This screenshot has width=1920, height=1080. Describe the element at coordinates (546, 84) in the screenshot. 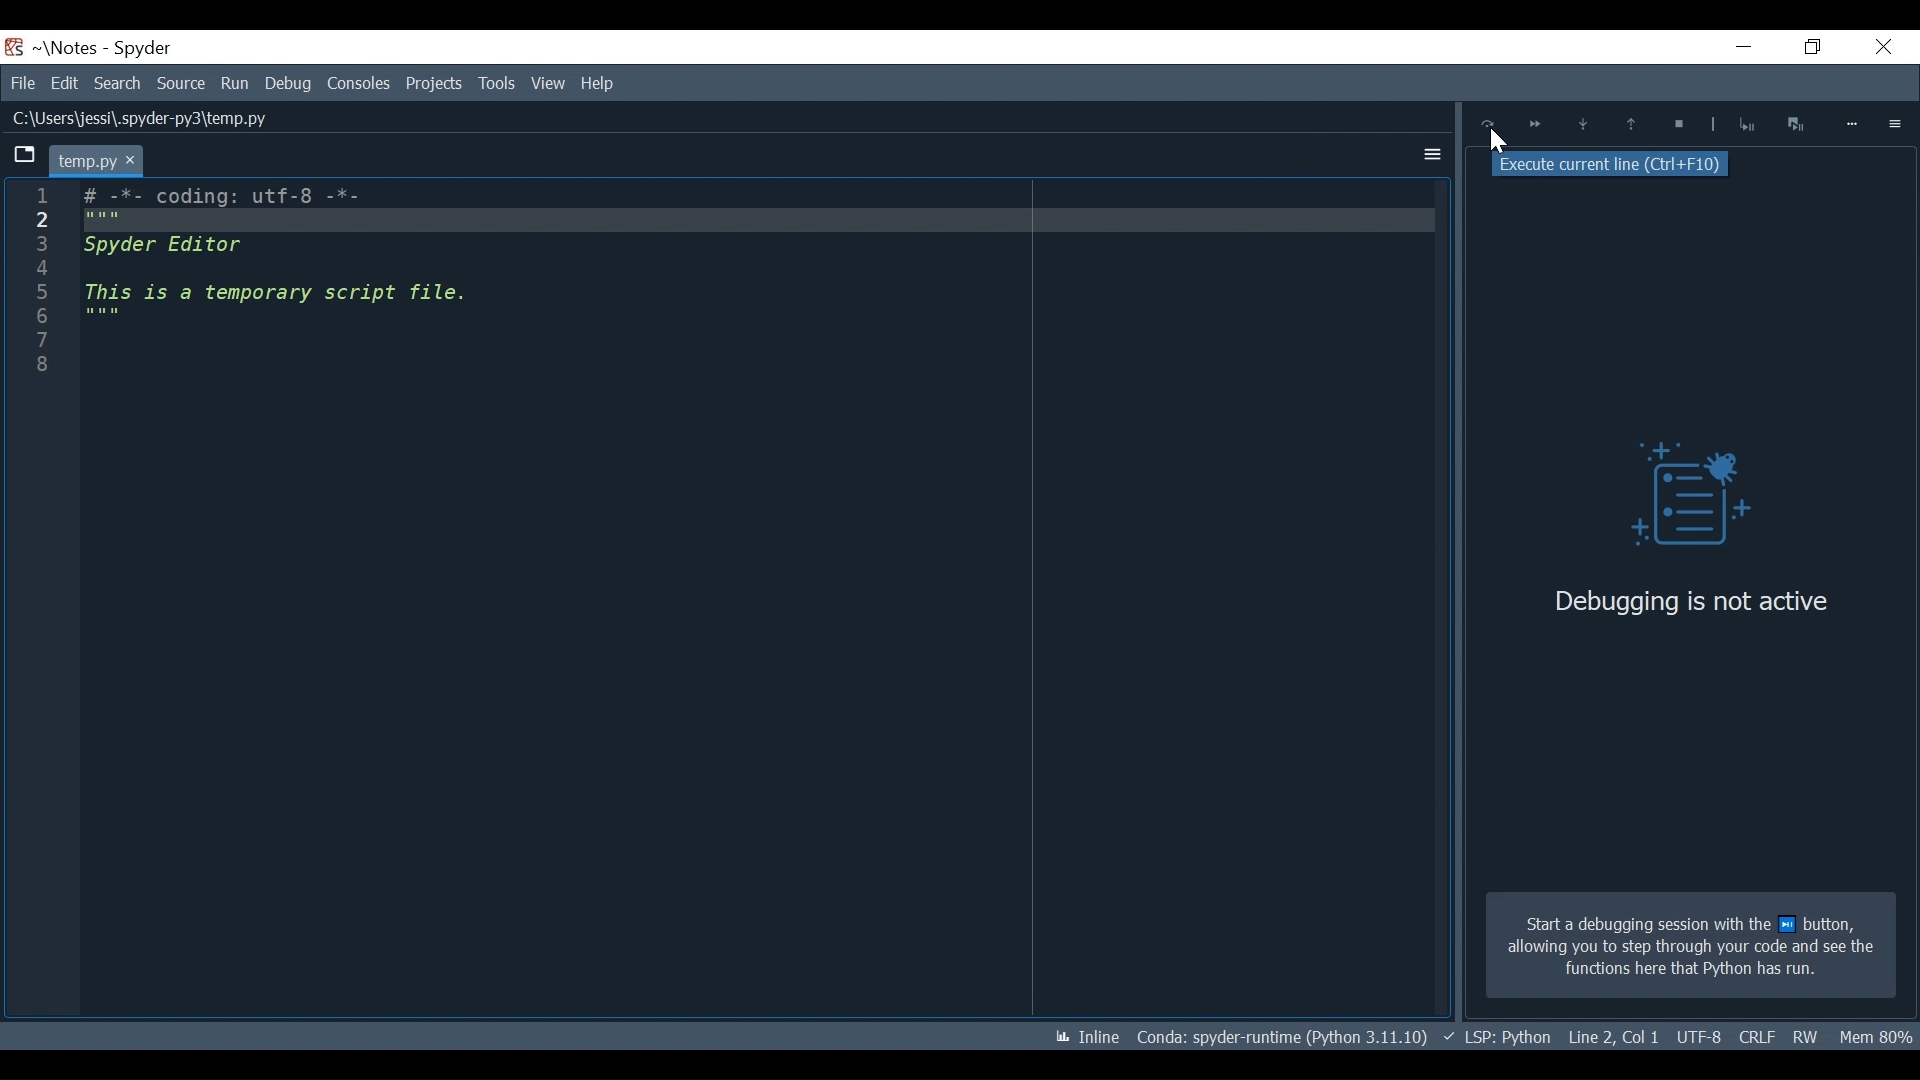

I see `Help` at that location.